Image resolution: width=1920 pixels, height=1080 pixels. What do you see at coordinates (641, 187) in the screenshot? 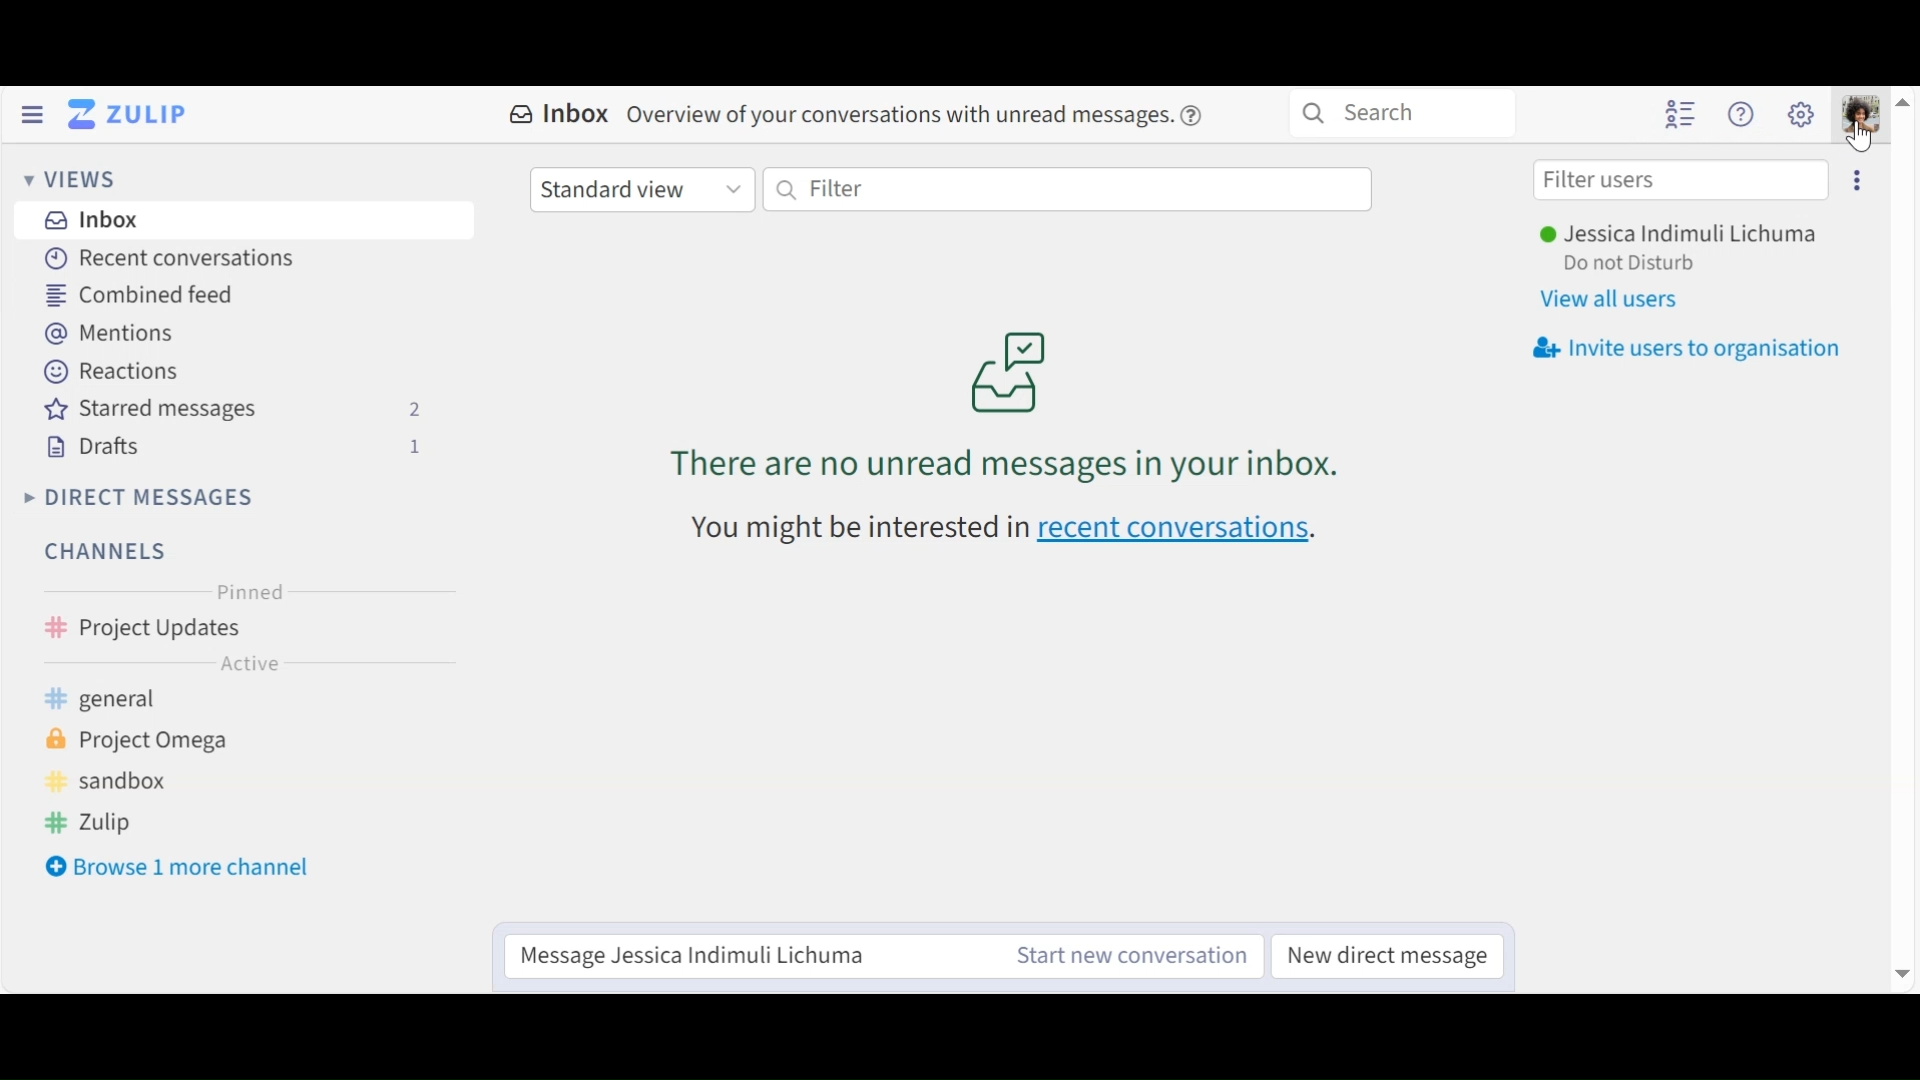
I see `Standard View` at bounding box center [641, 187].